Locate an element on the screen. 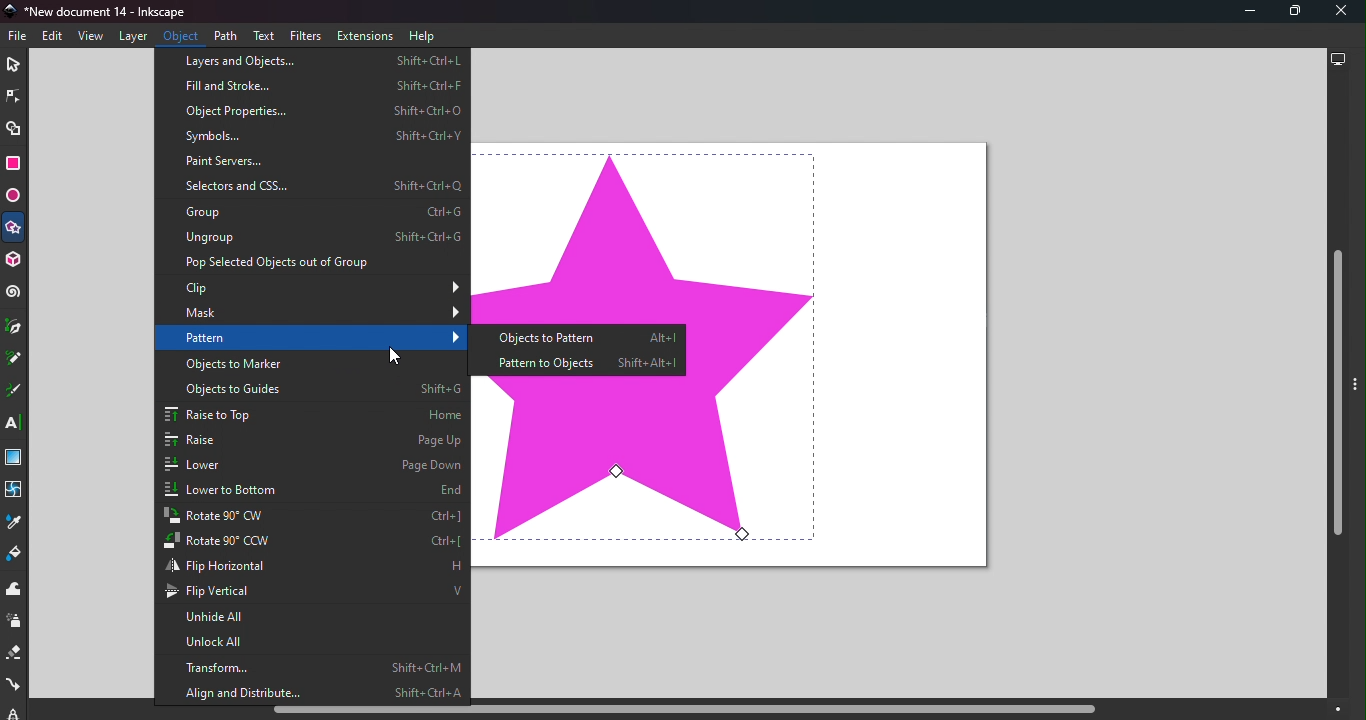  Text tool is located at coordinates (15, 424).